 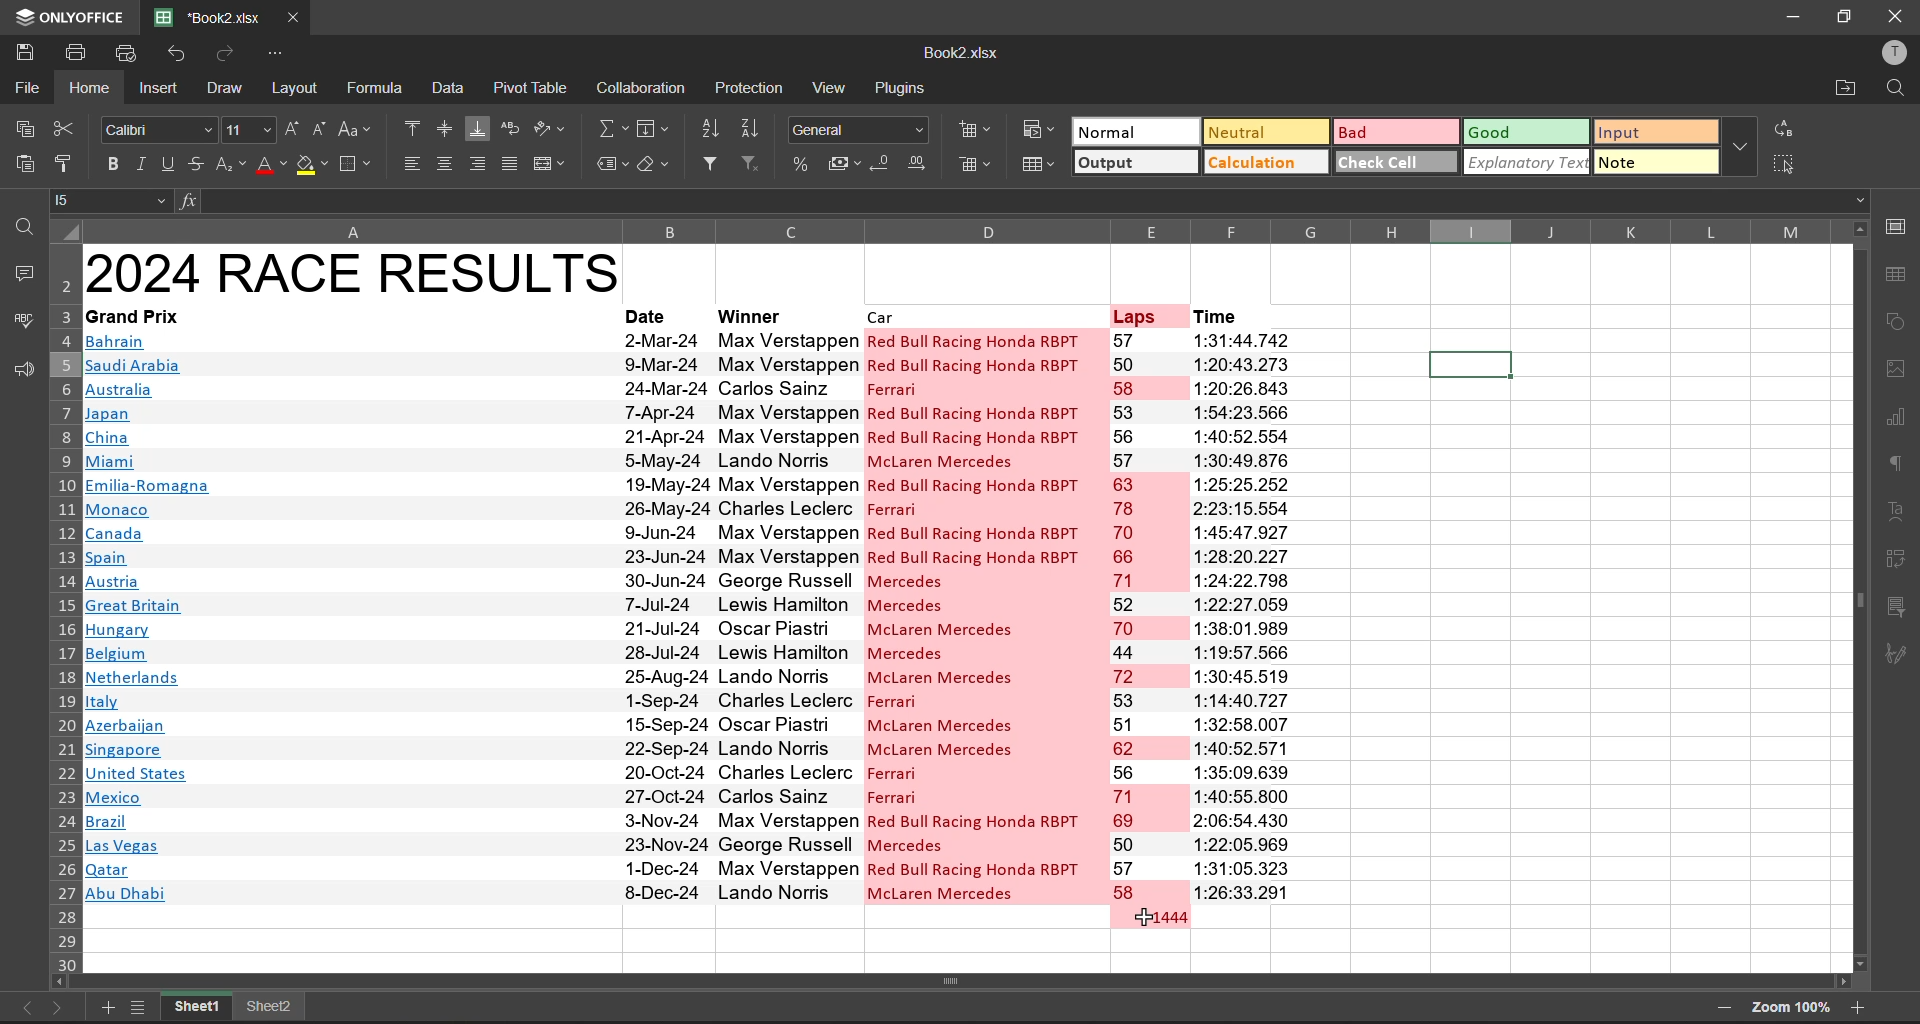 What do you see at coordinates (107, 1008) in the screenshot?
I see `add new sheet` at bounding box center [107, 1008].